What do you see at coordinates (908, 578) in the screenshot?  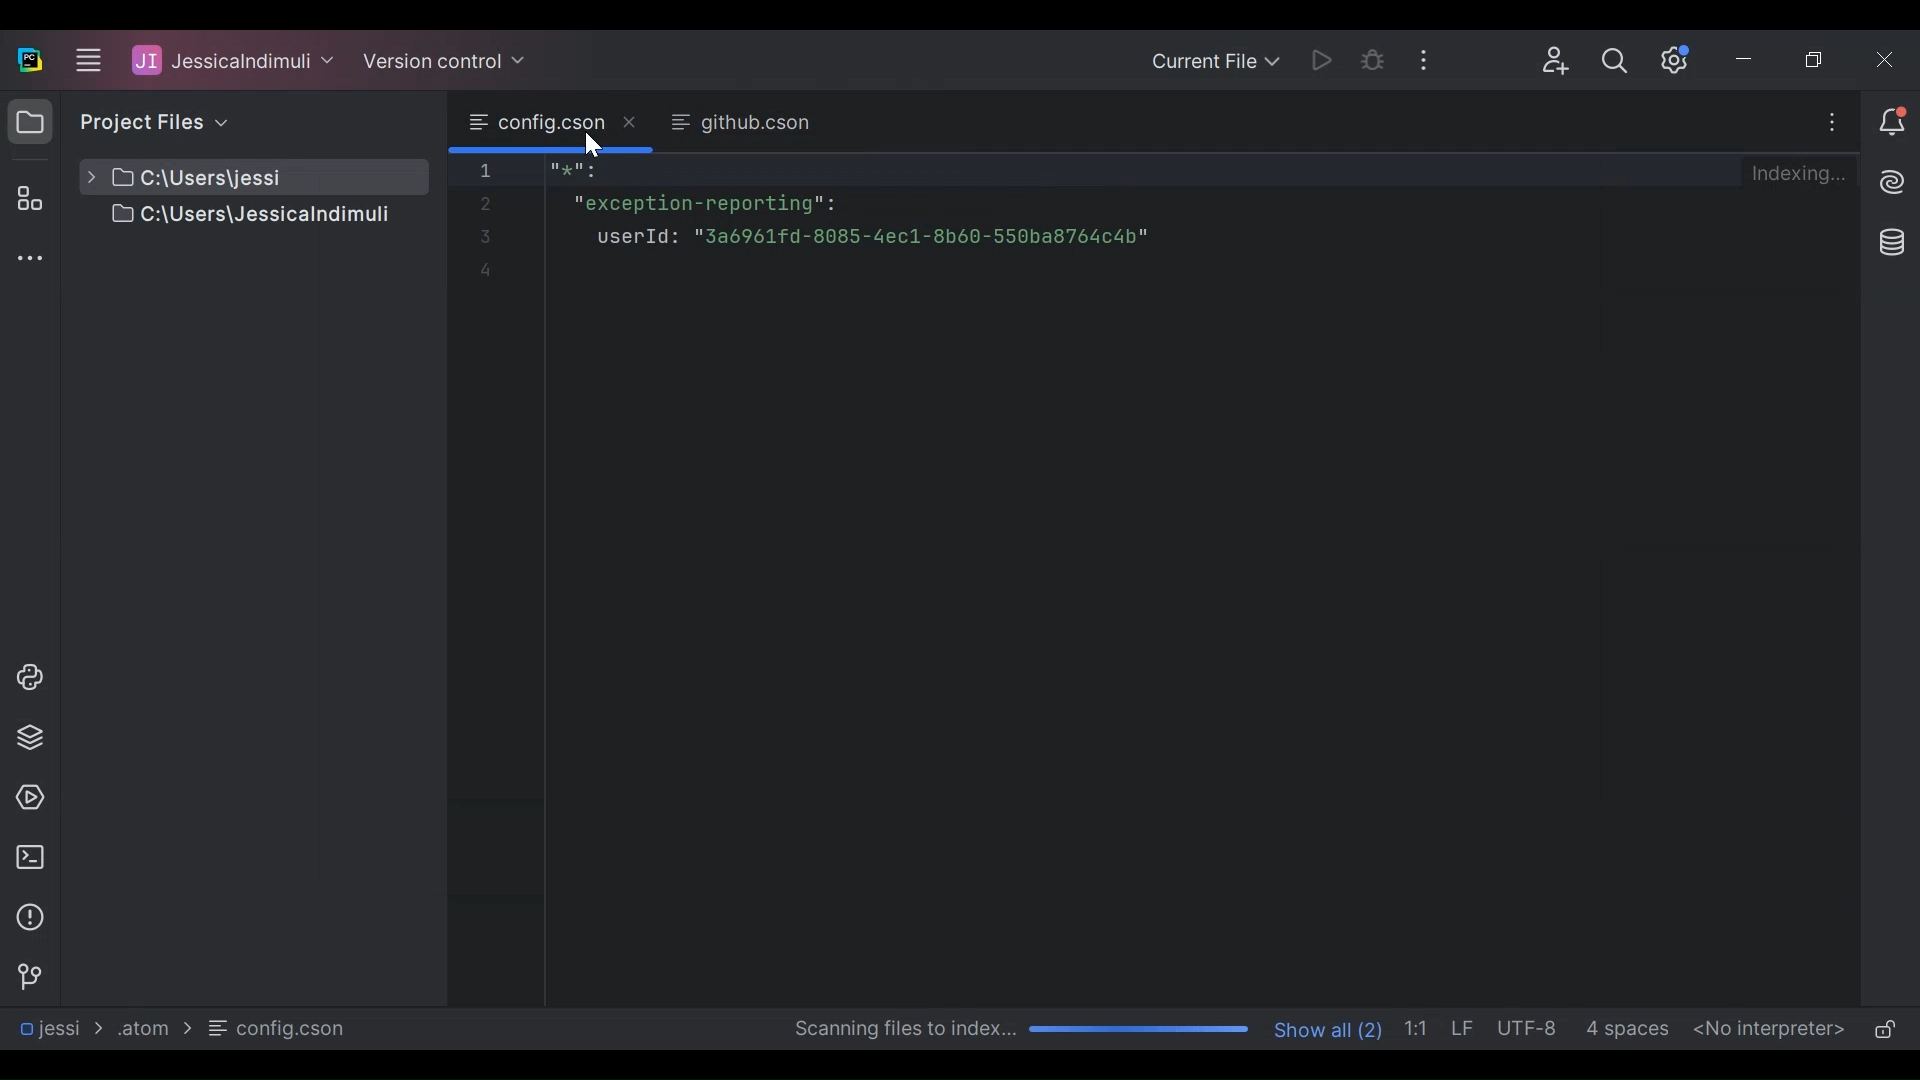 I see `Editor` at bounding box center [908, 578].